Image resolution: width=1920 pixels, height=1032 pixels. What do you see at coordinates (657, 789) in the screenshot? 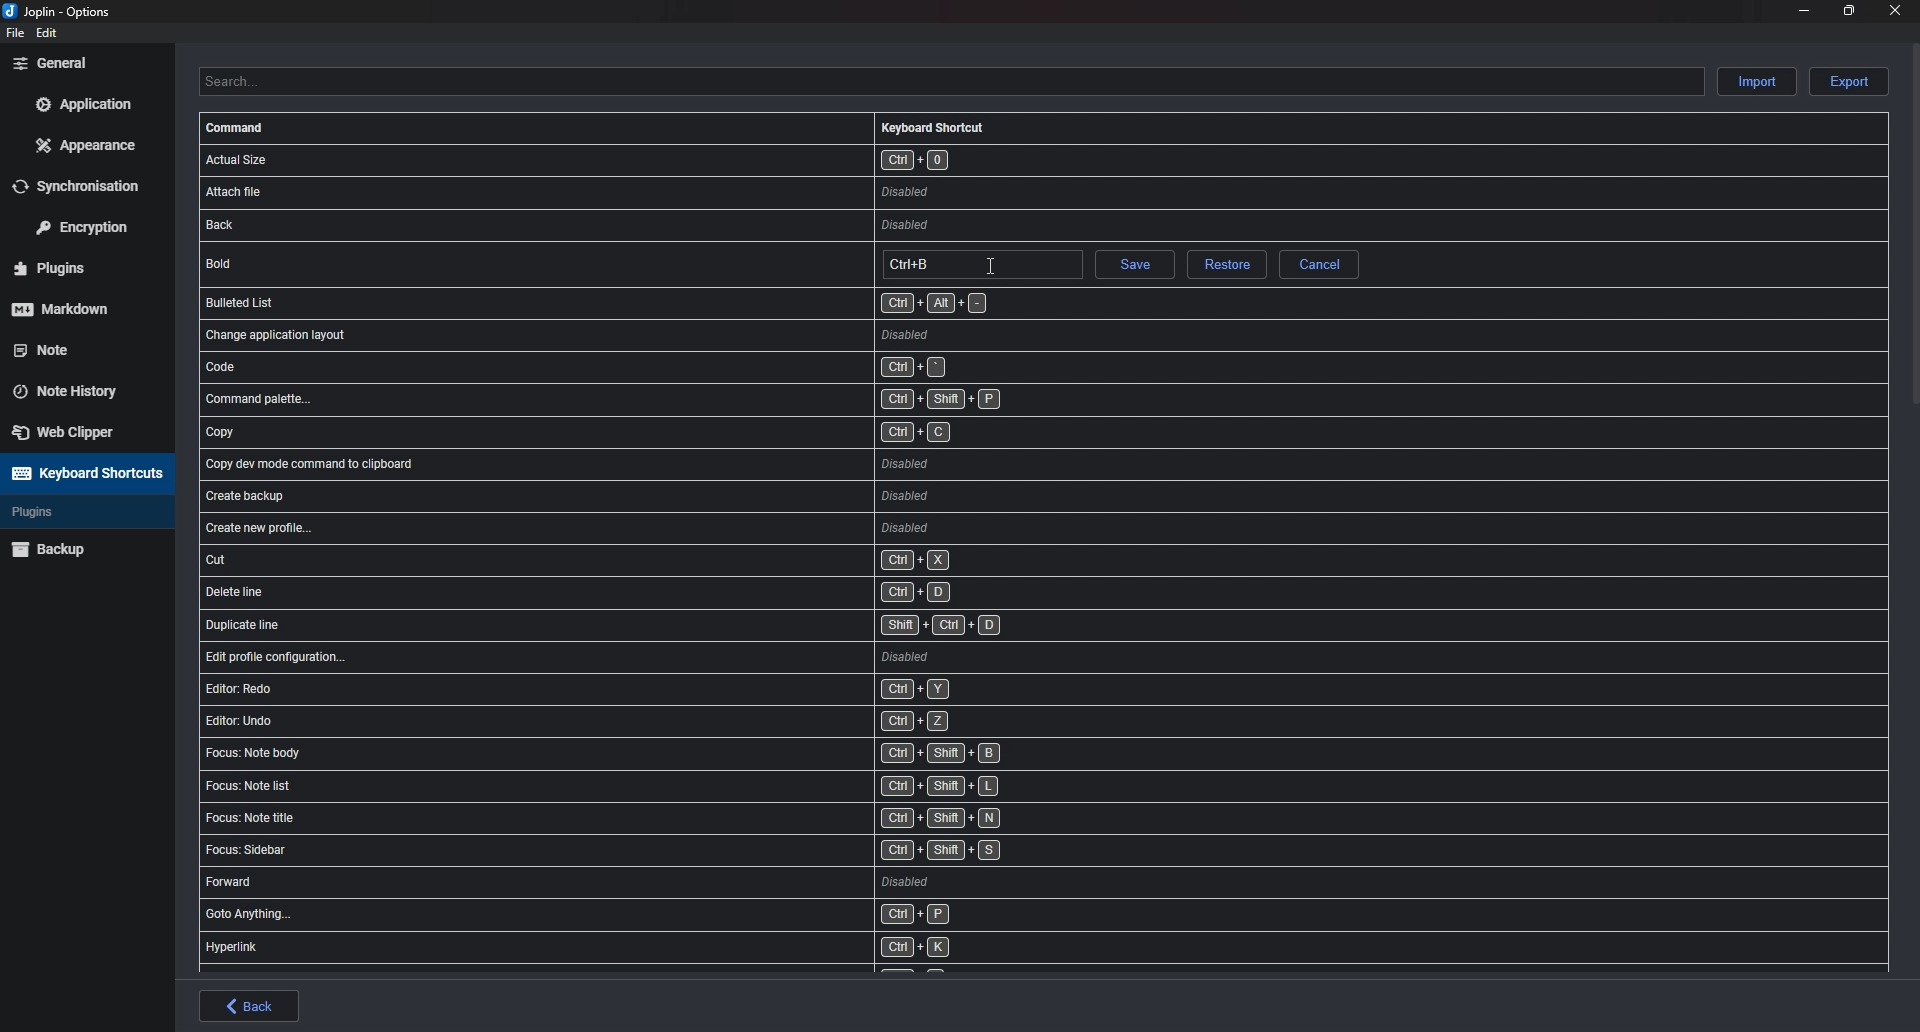
I see `shortcut` at bounding box center [657, 789].